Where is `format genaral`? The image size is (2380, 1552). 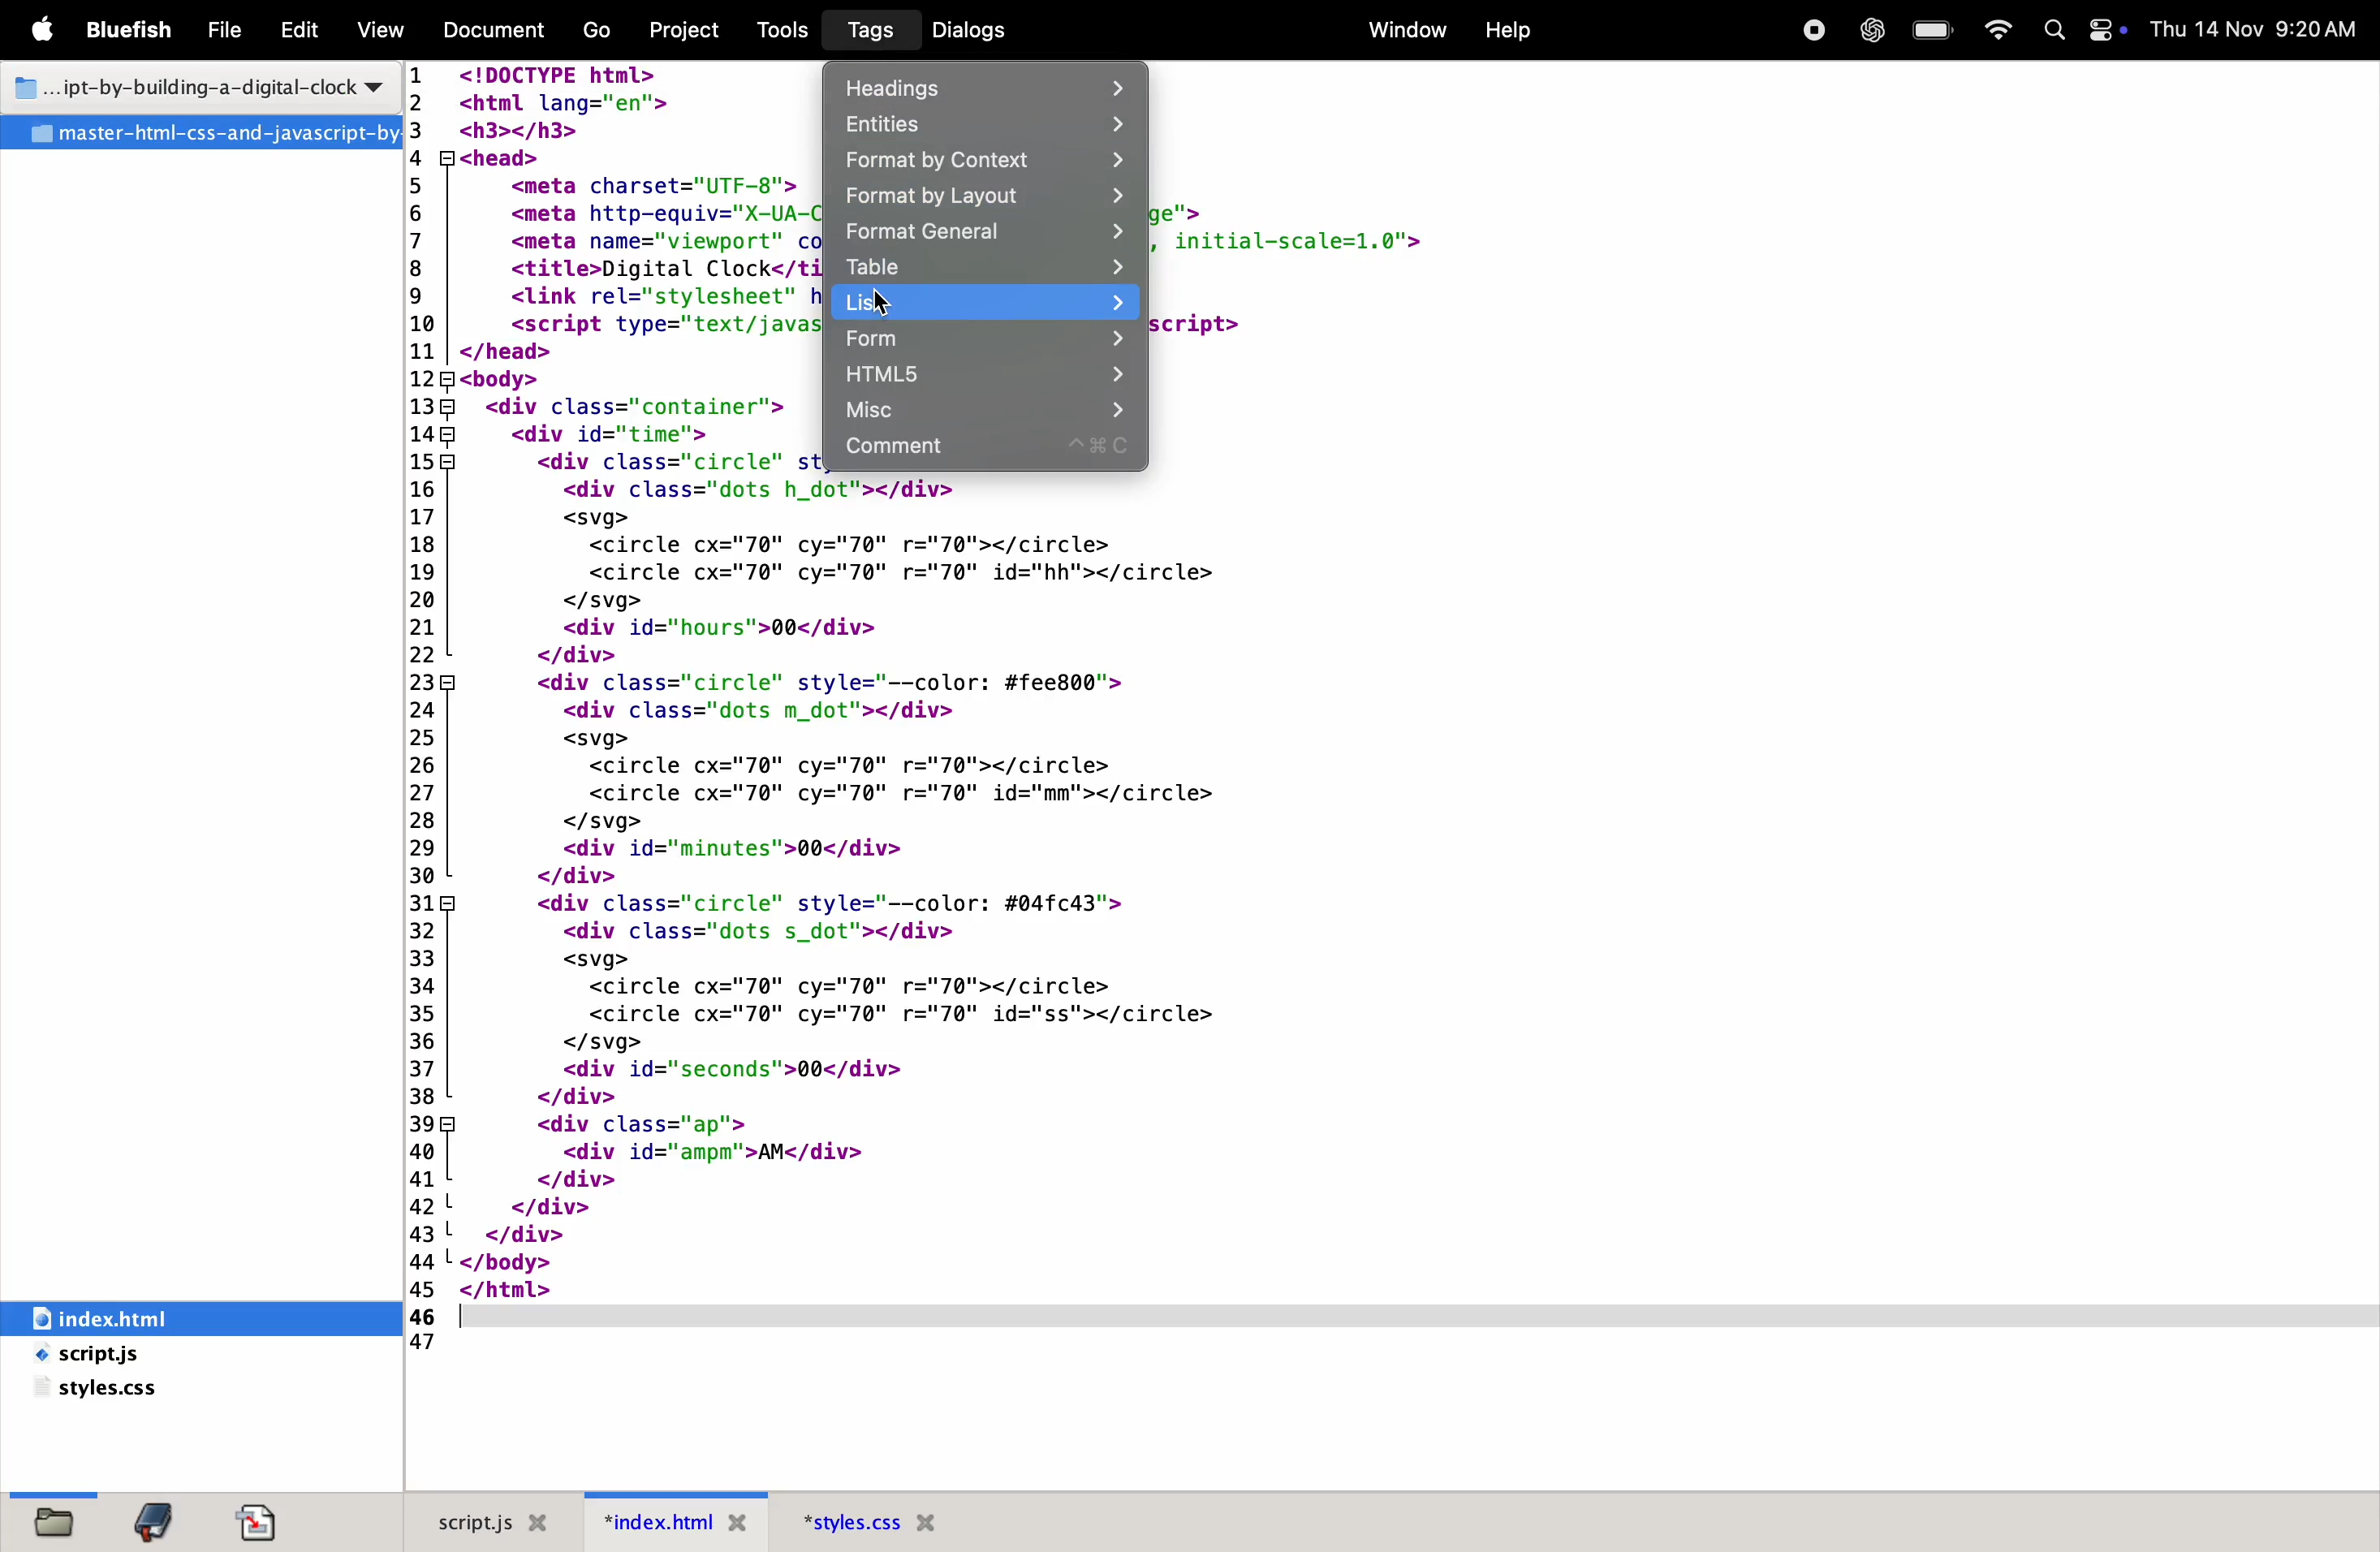
format genaral is located at coordinates (985, 231).